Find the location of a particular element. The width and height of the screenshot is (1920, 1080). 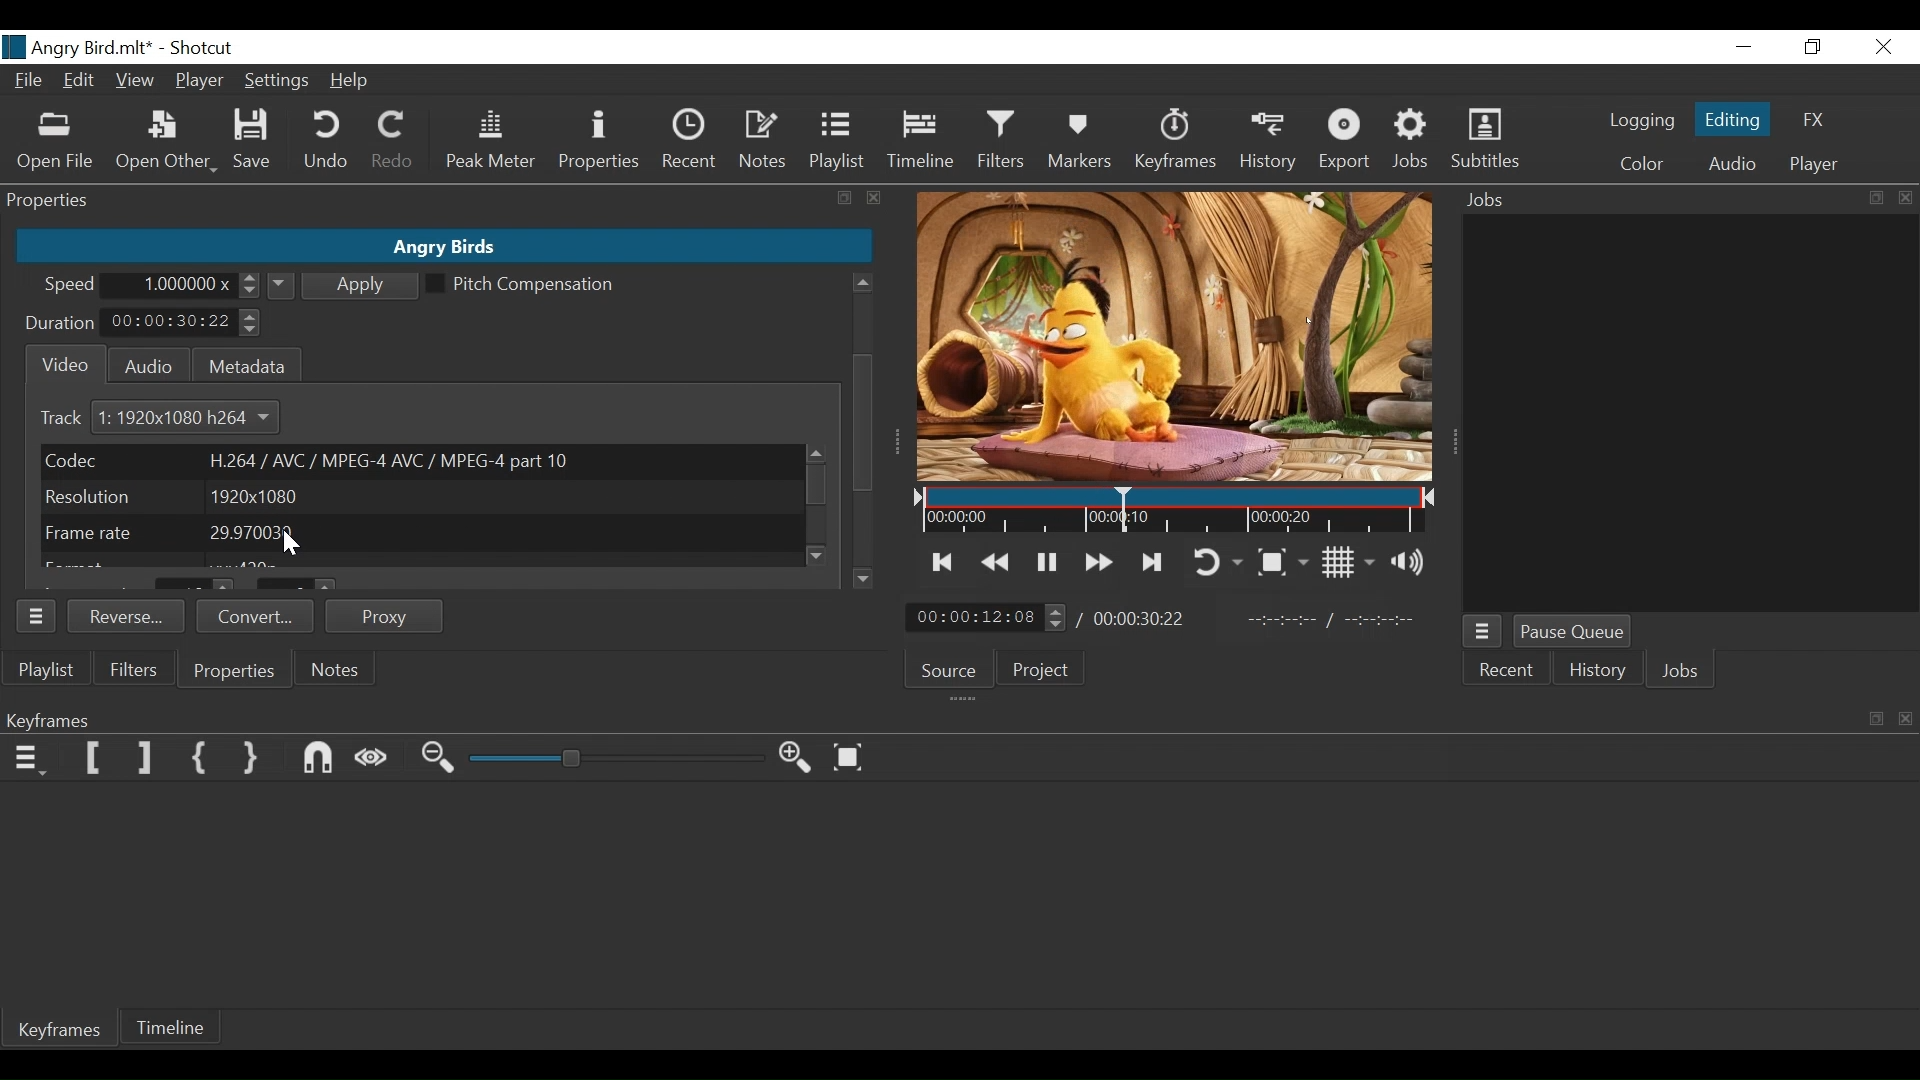

Zoom timeline in is located at coordinates (796, 757).